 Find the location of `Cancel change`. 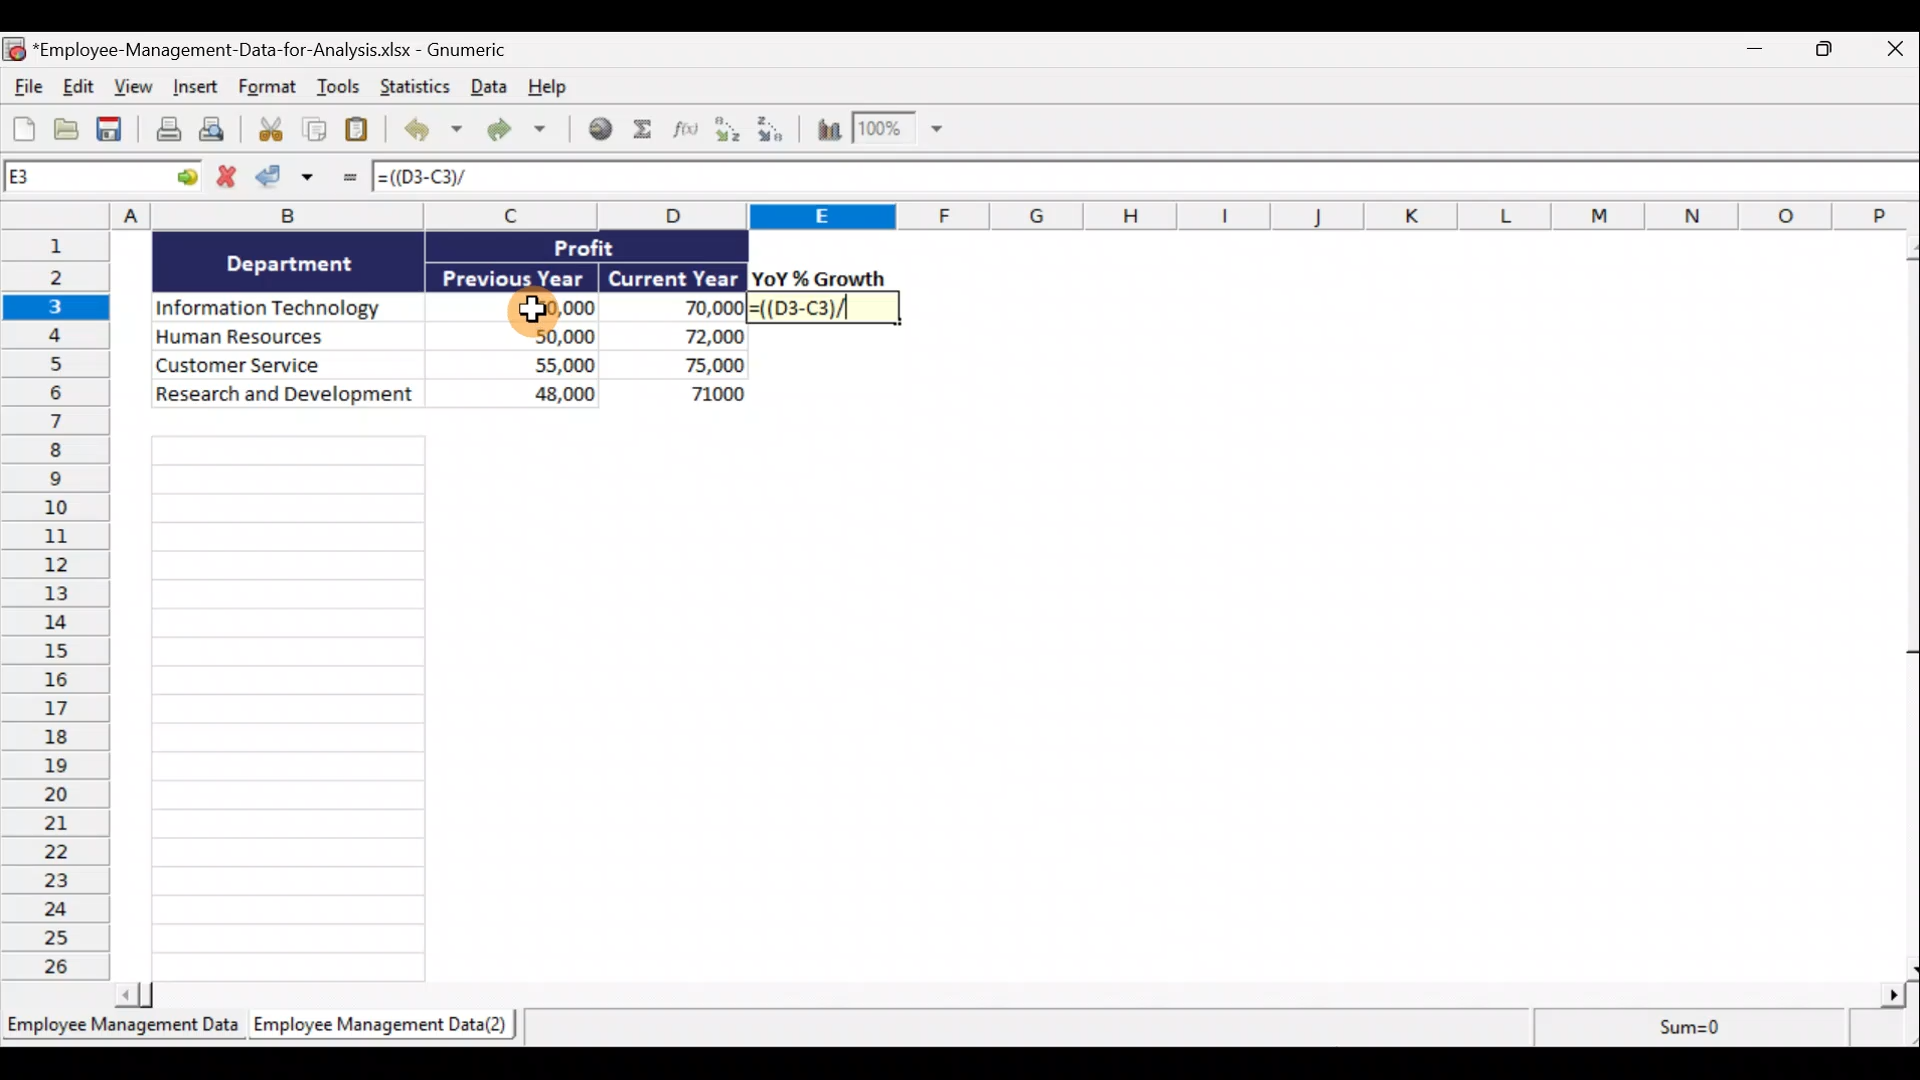

Cancel change is located at coordinates (229, 177).